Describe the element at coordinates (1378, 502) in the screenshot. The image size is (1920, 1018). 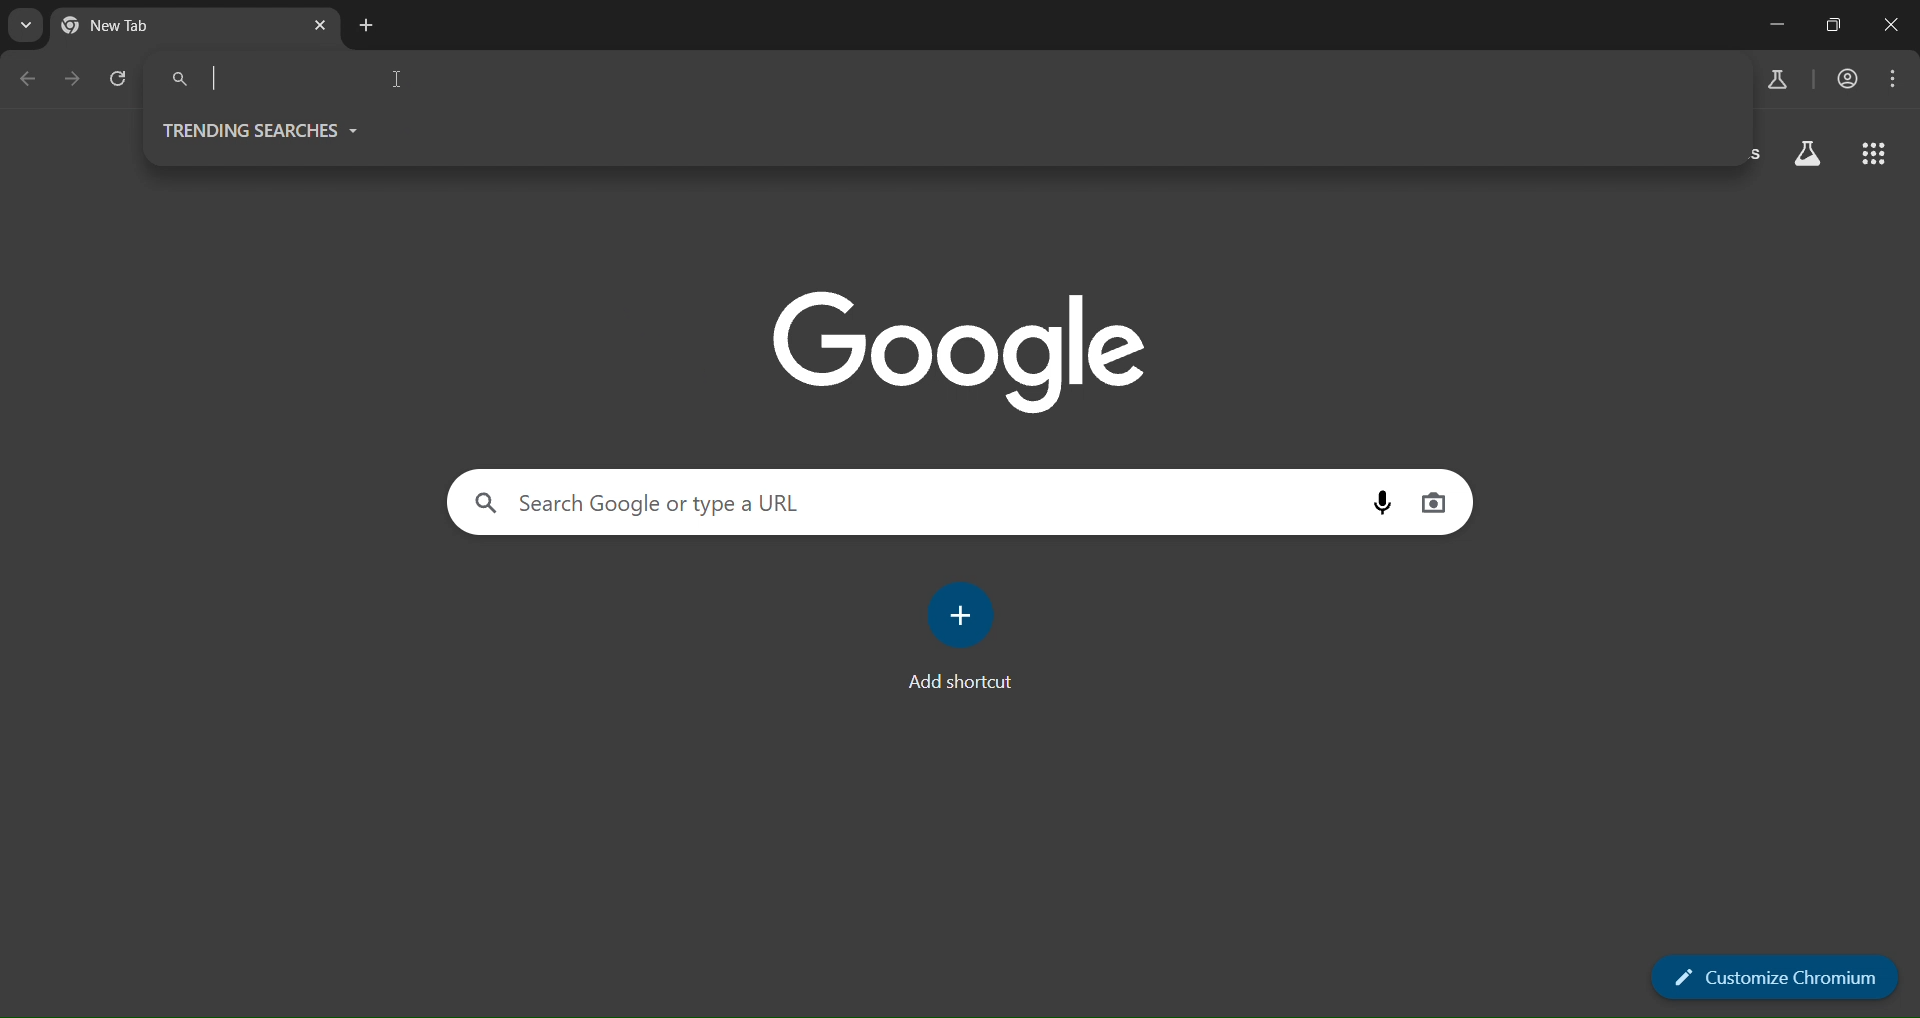
I see `voice search` at that location.